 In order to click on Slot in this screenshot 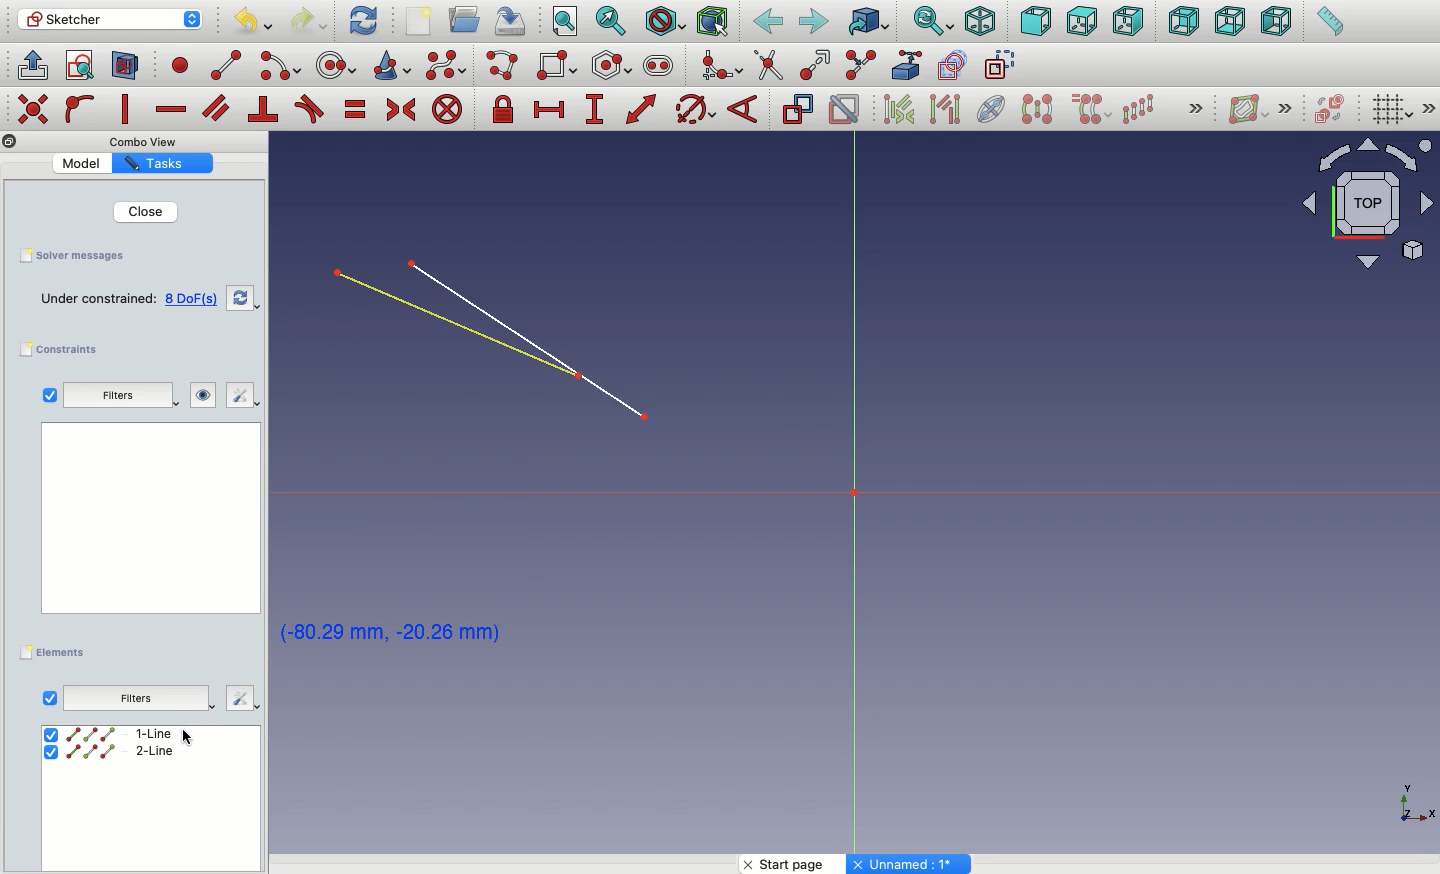, I will do `click(659, 66)`.